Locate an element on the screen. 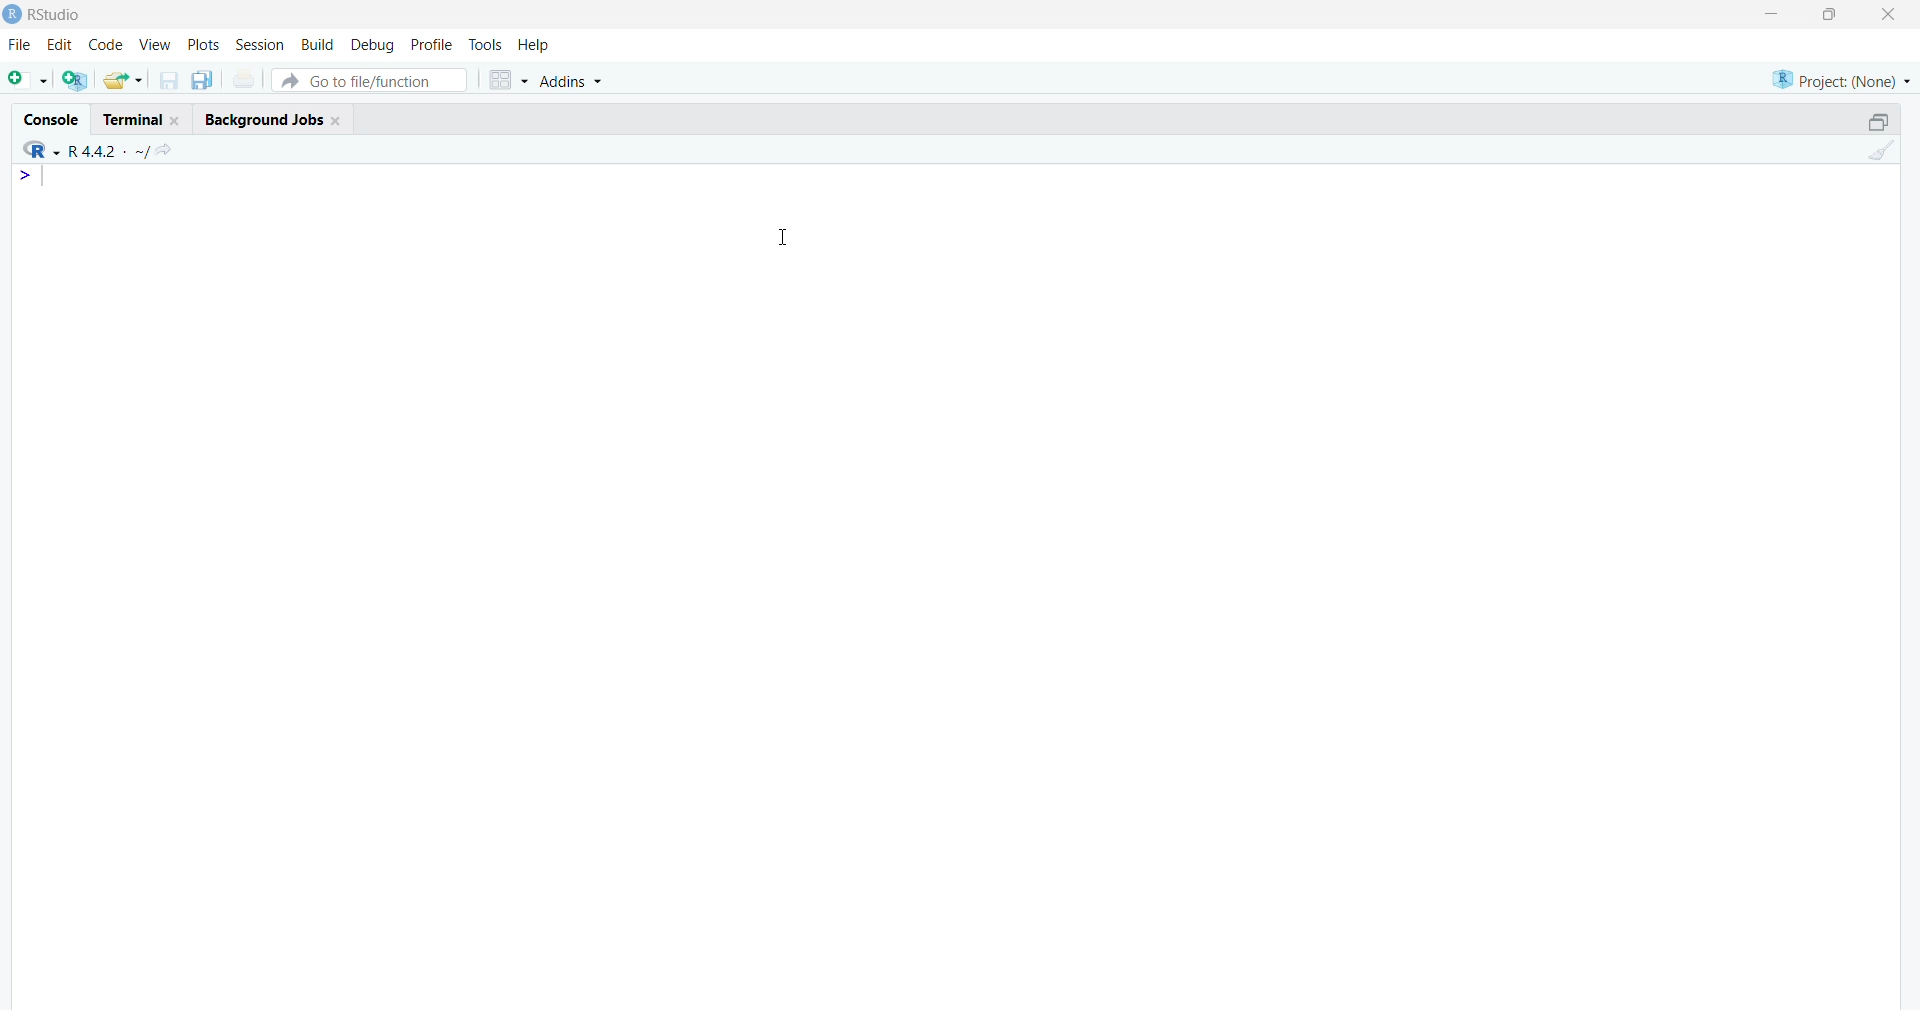 The width and height of the screenshot is (1920, 1010). console is located at coordinates (49, 122).